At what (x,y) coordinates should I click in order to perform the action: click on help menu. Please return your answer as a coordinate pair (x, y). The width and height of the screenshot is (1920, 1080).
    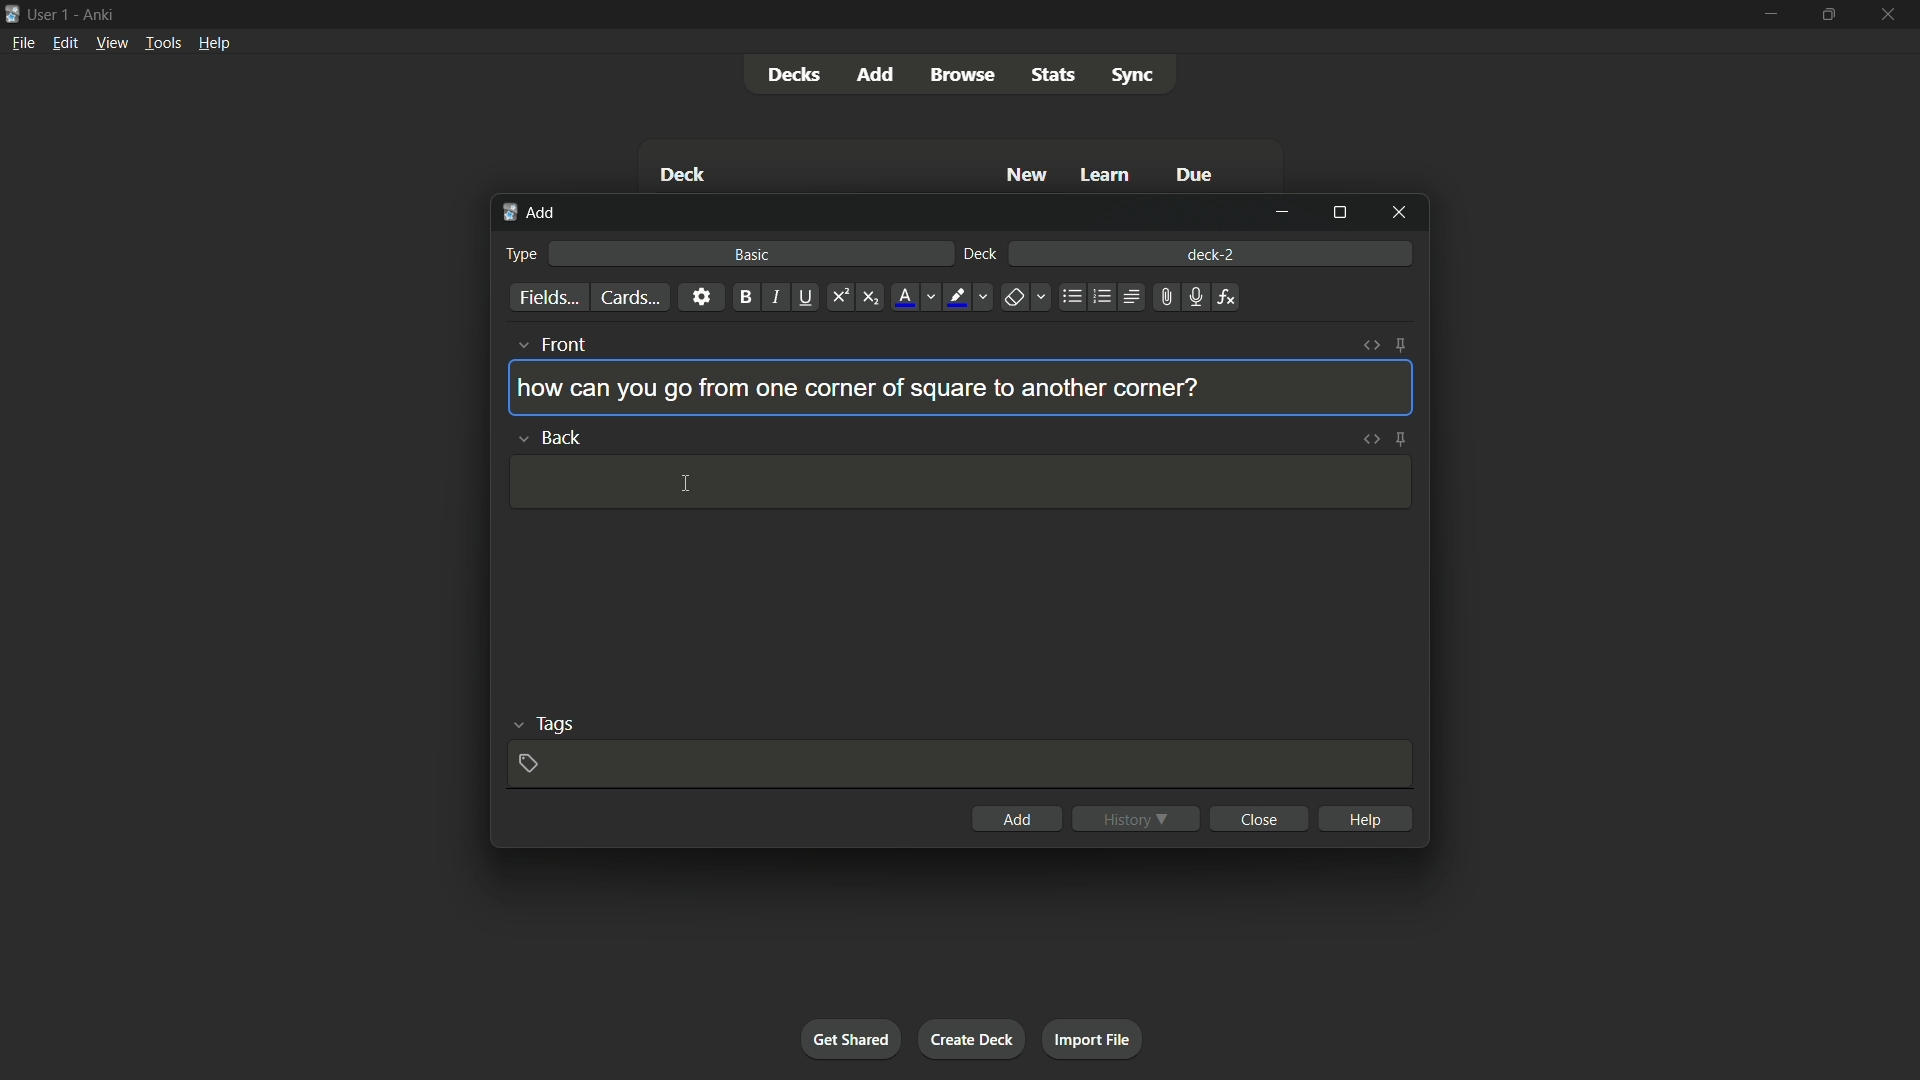
    Looking at the image, I should click on (215, 42).